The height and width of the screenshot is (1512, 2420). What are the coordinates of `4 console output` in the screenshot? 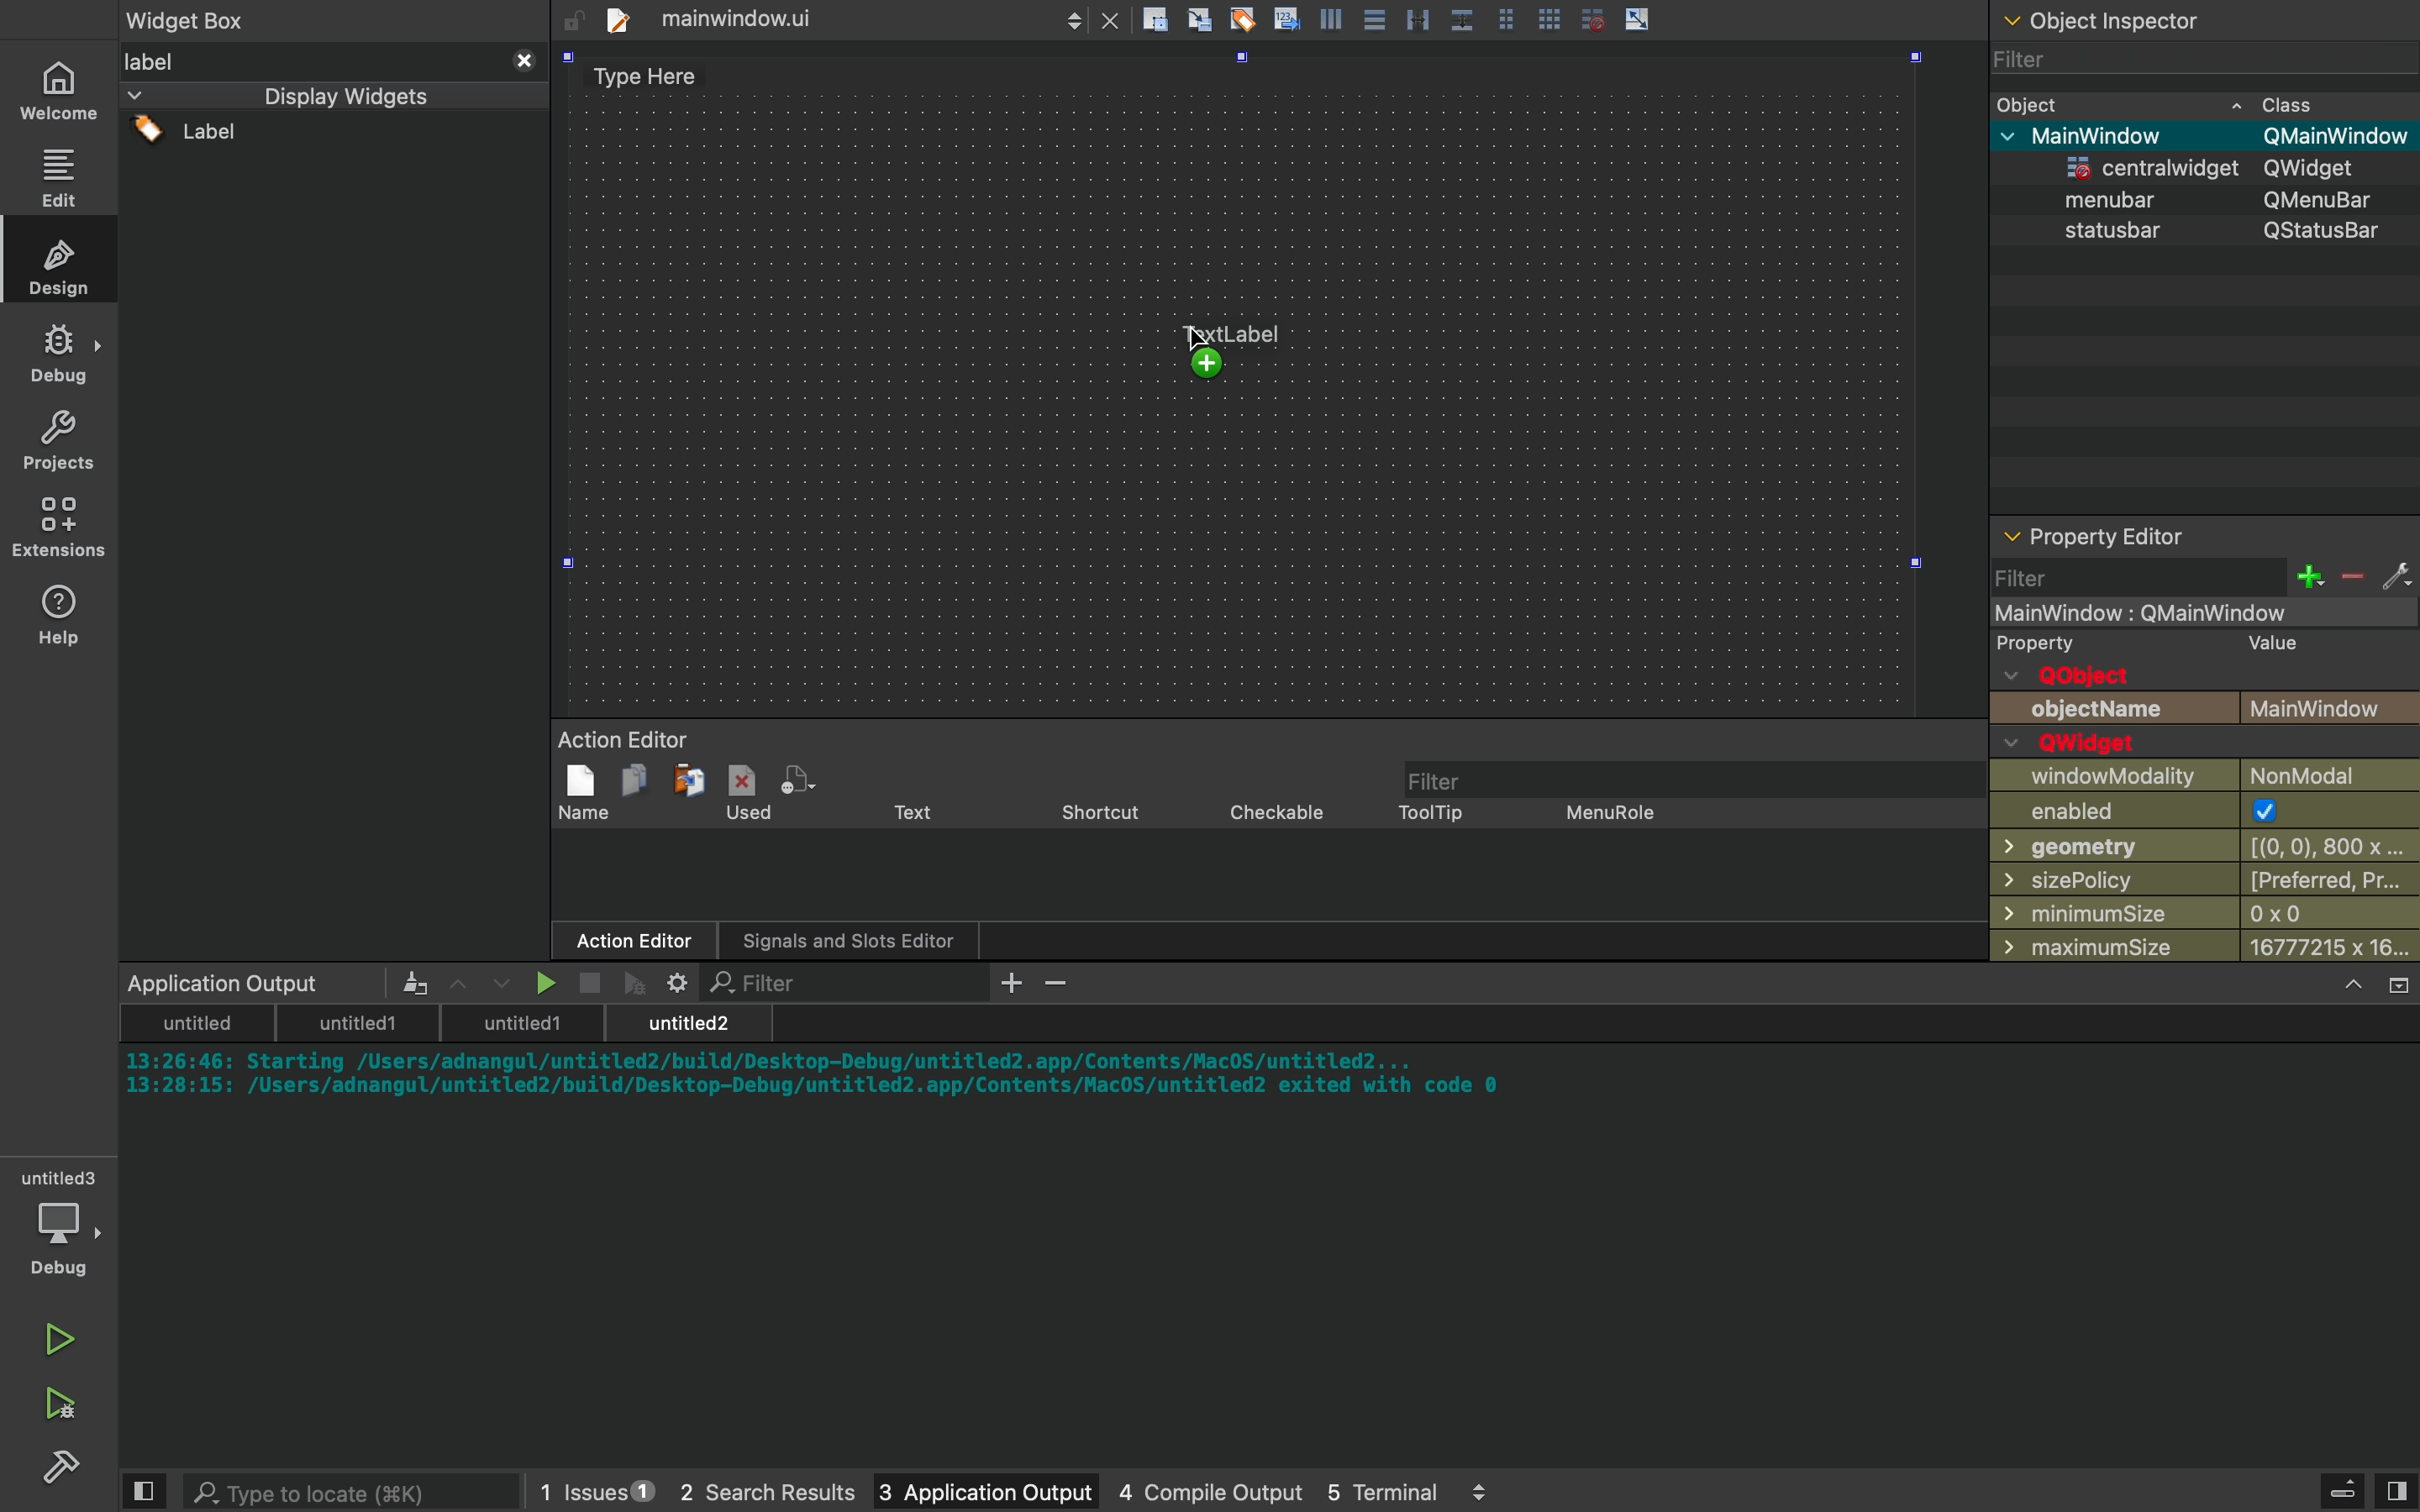 It's located at (1188, 1493).